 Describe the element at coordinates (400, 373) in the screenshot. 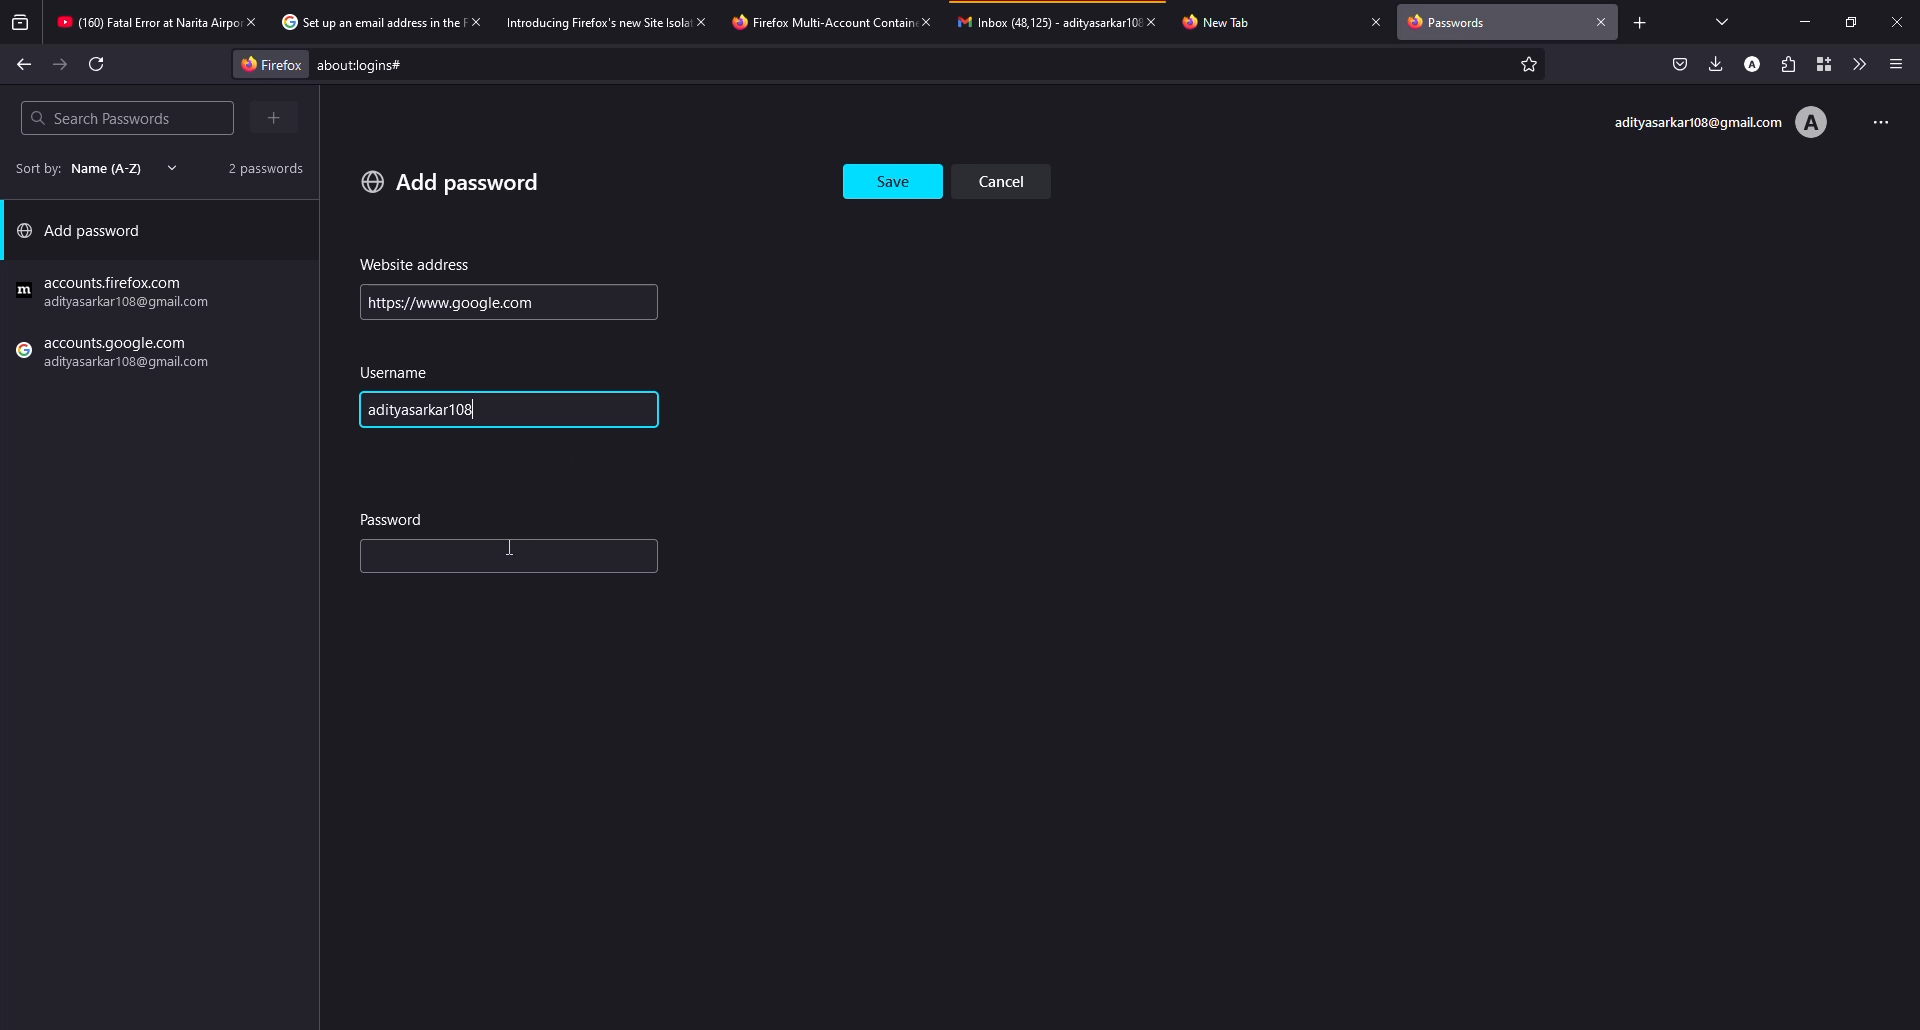

I see `userame` at that location.